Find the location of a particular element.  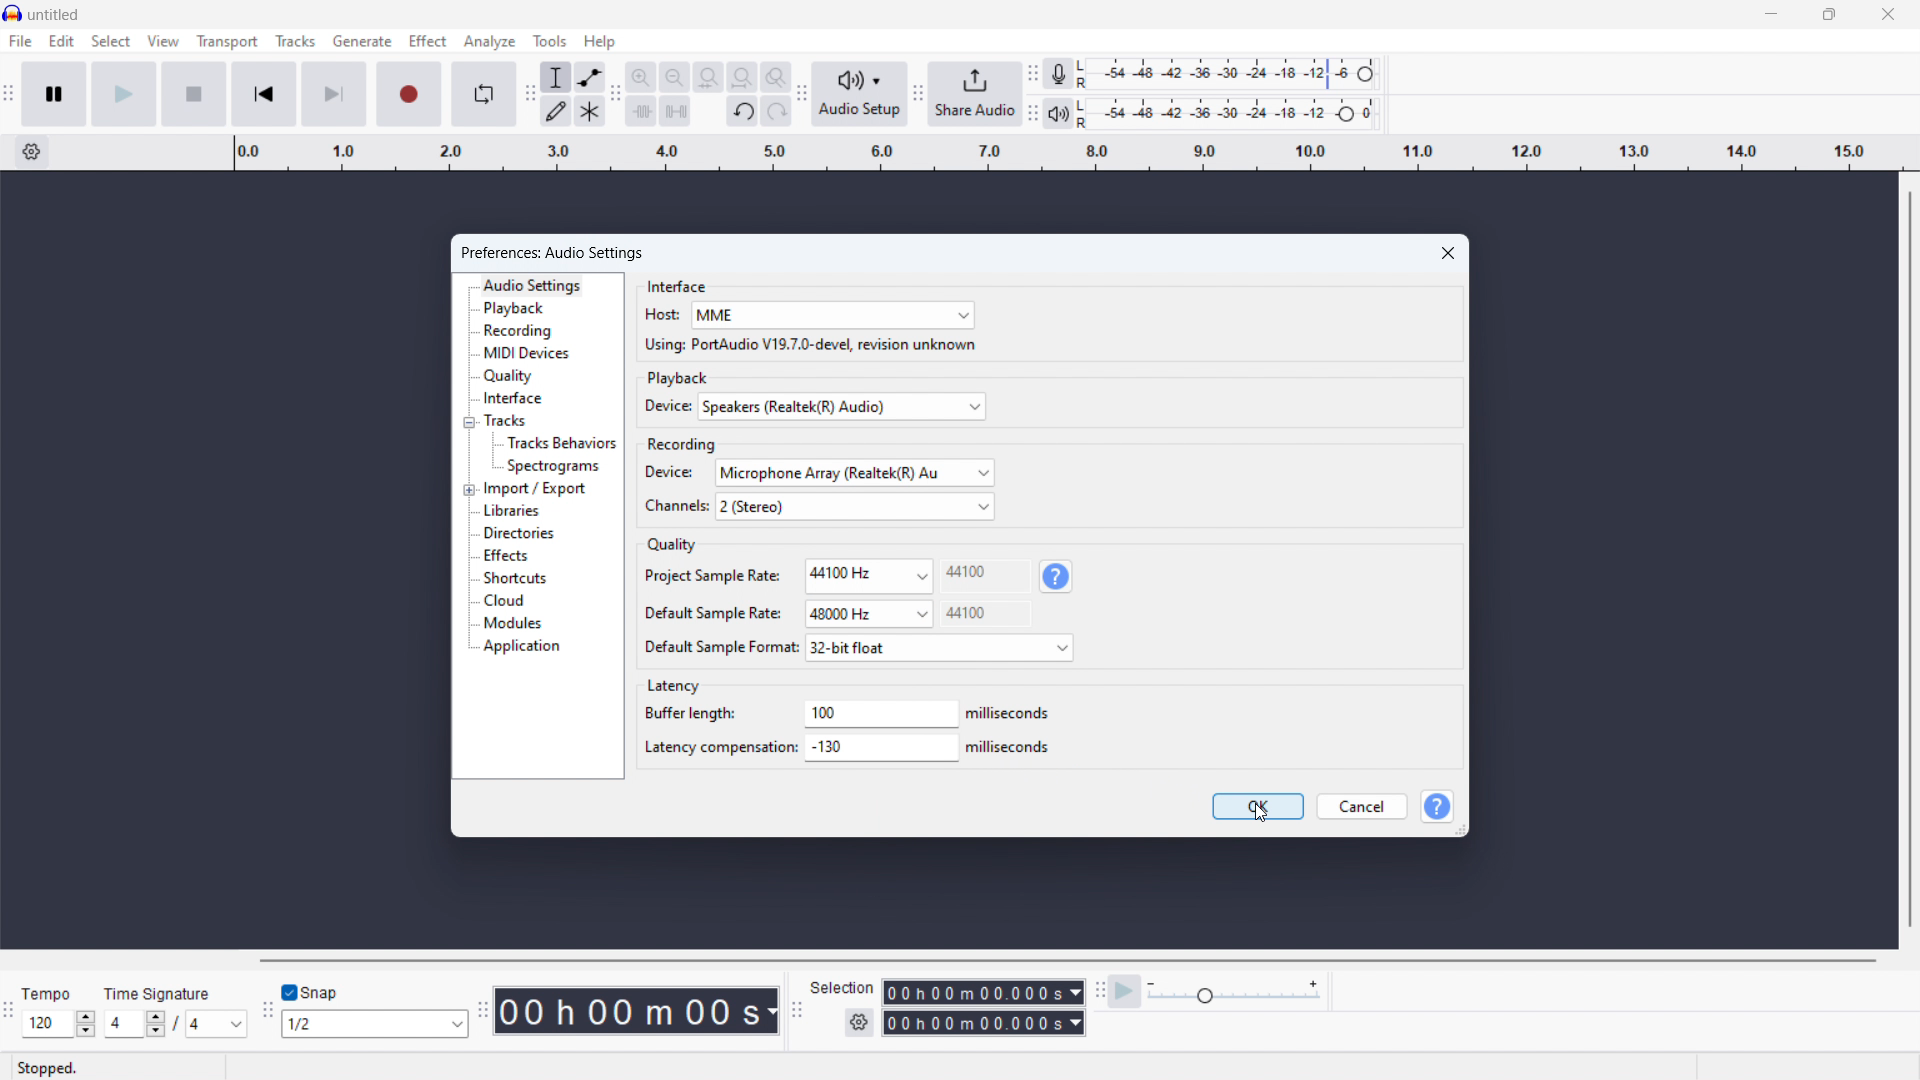

recording meter is located at coordinates (1059, 74).